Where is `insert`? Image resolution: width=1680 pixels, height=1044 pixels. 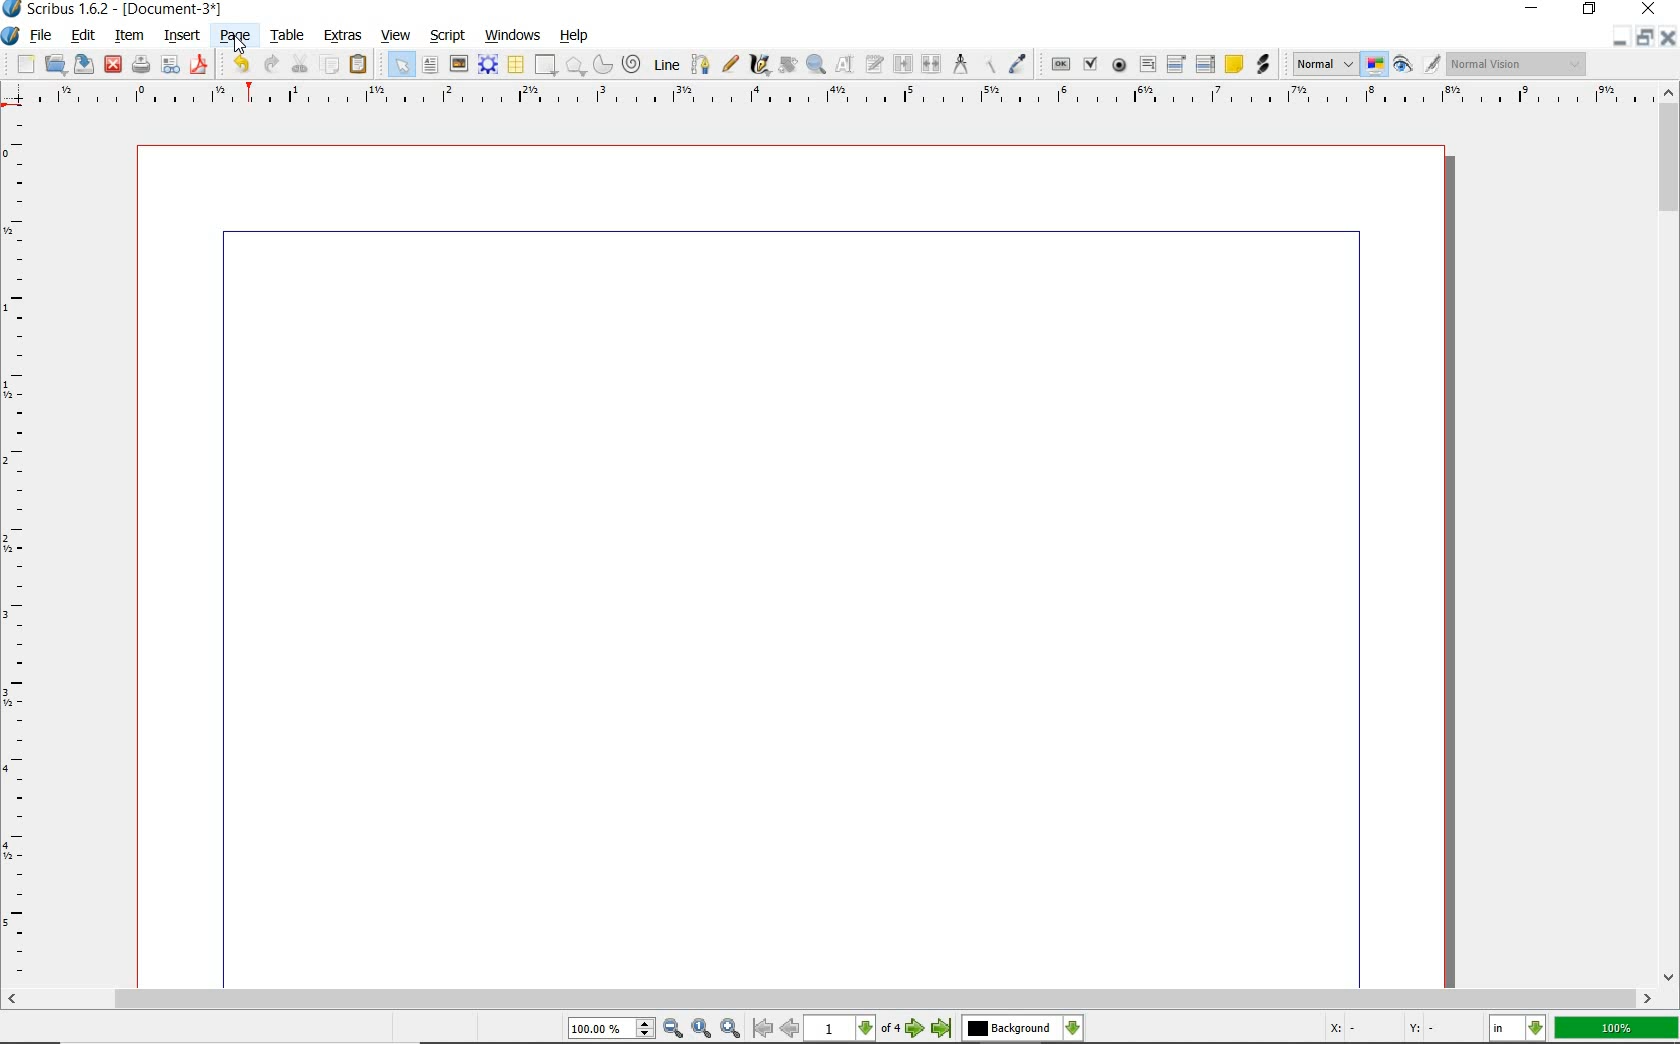 insert is located at coordinates (182, 36).